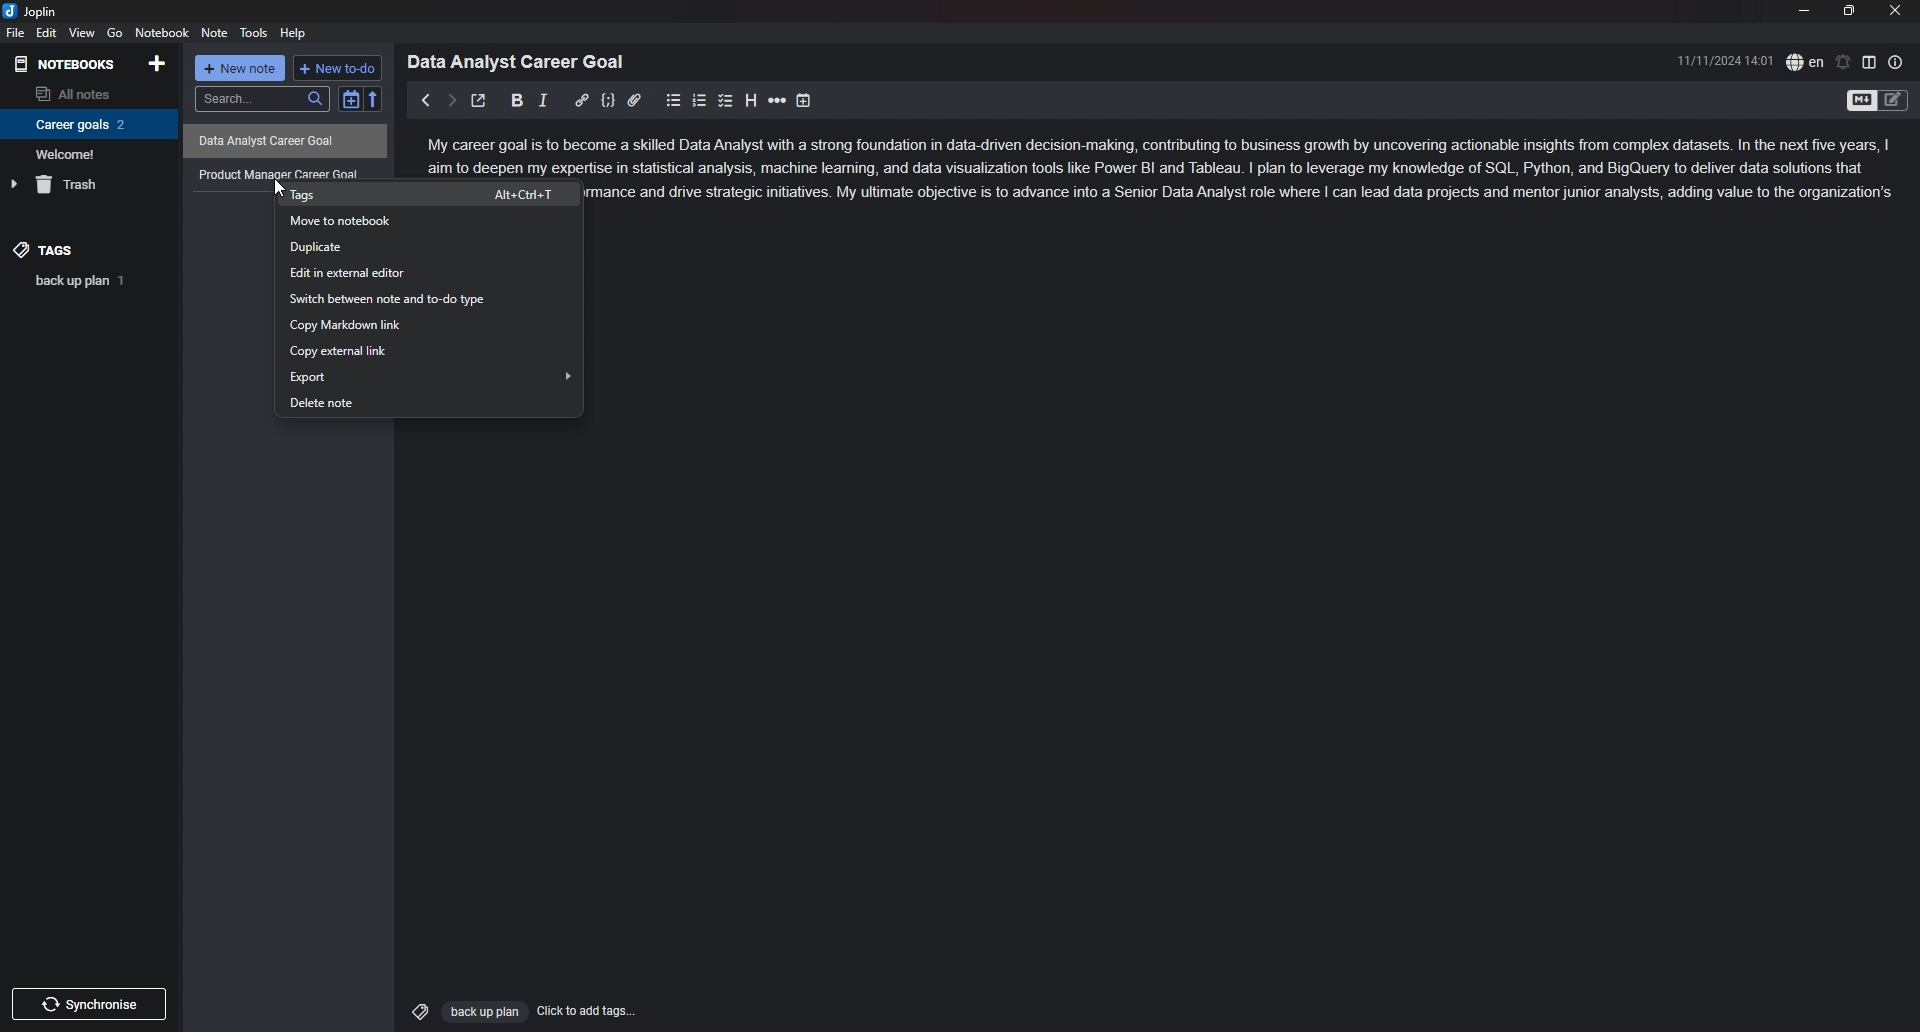 Image resolution: width=1920 pixels, height=1032 pixels. Describe the element at coordinates (425, 403) in the screenshot. I see `delete note` at that location.